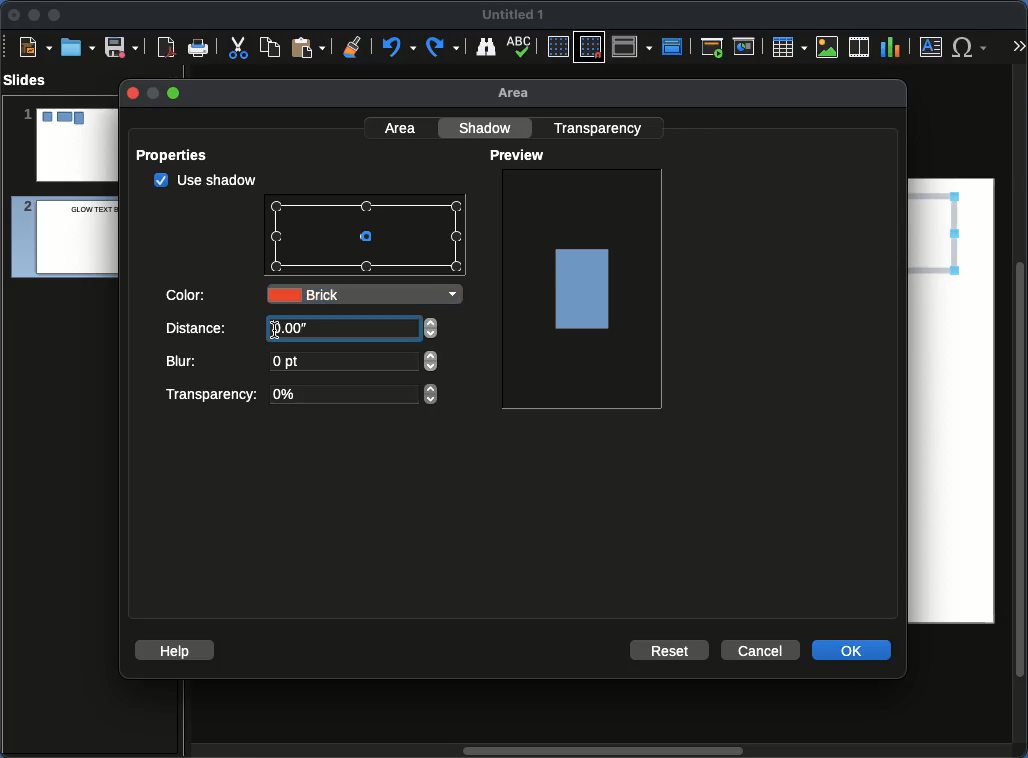  What do you see at coordinates (444, 47) in the screenshot?
I see `Redo` at bounding box center [444, 47].